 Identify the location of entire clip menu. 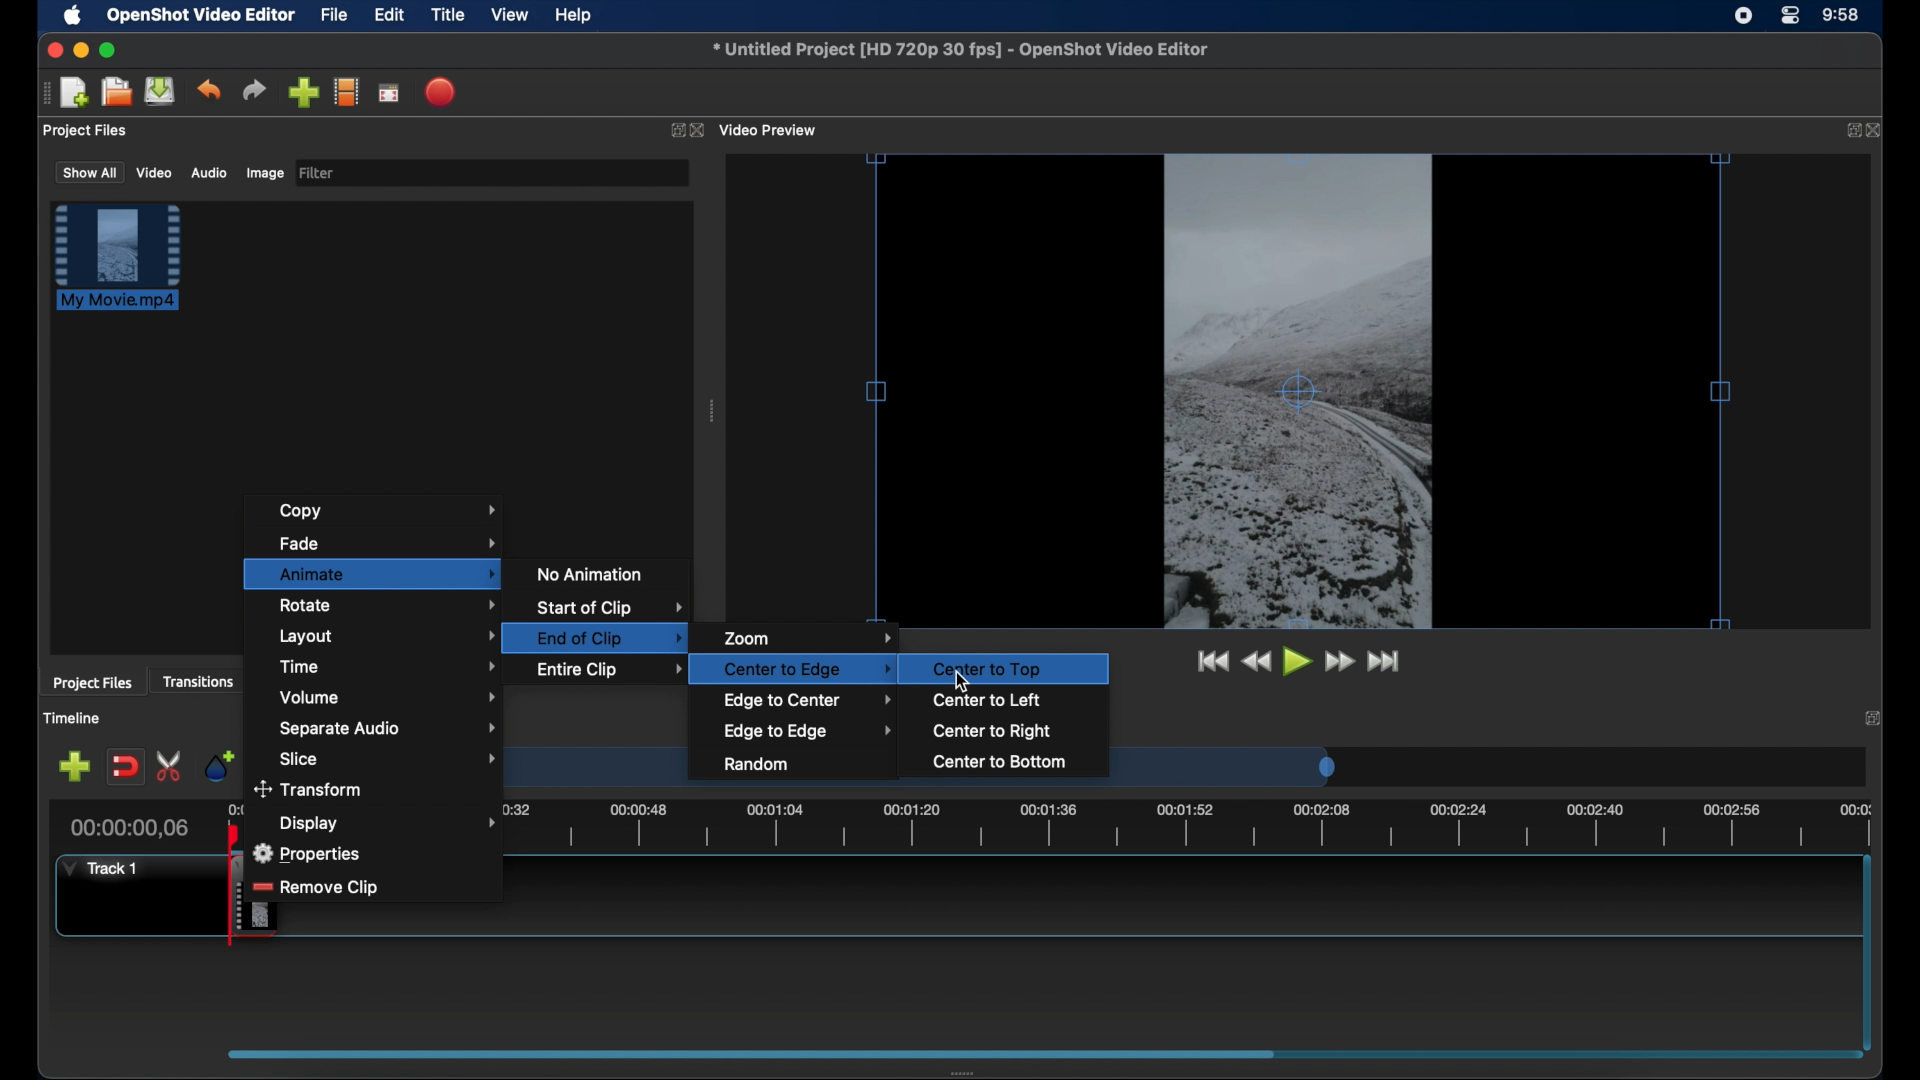
(603, 668).